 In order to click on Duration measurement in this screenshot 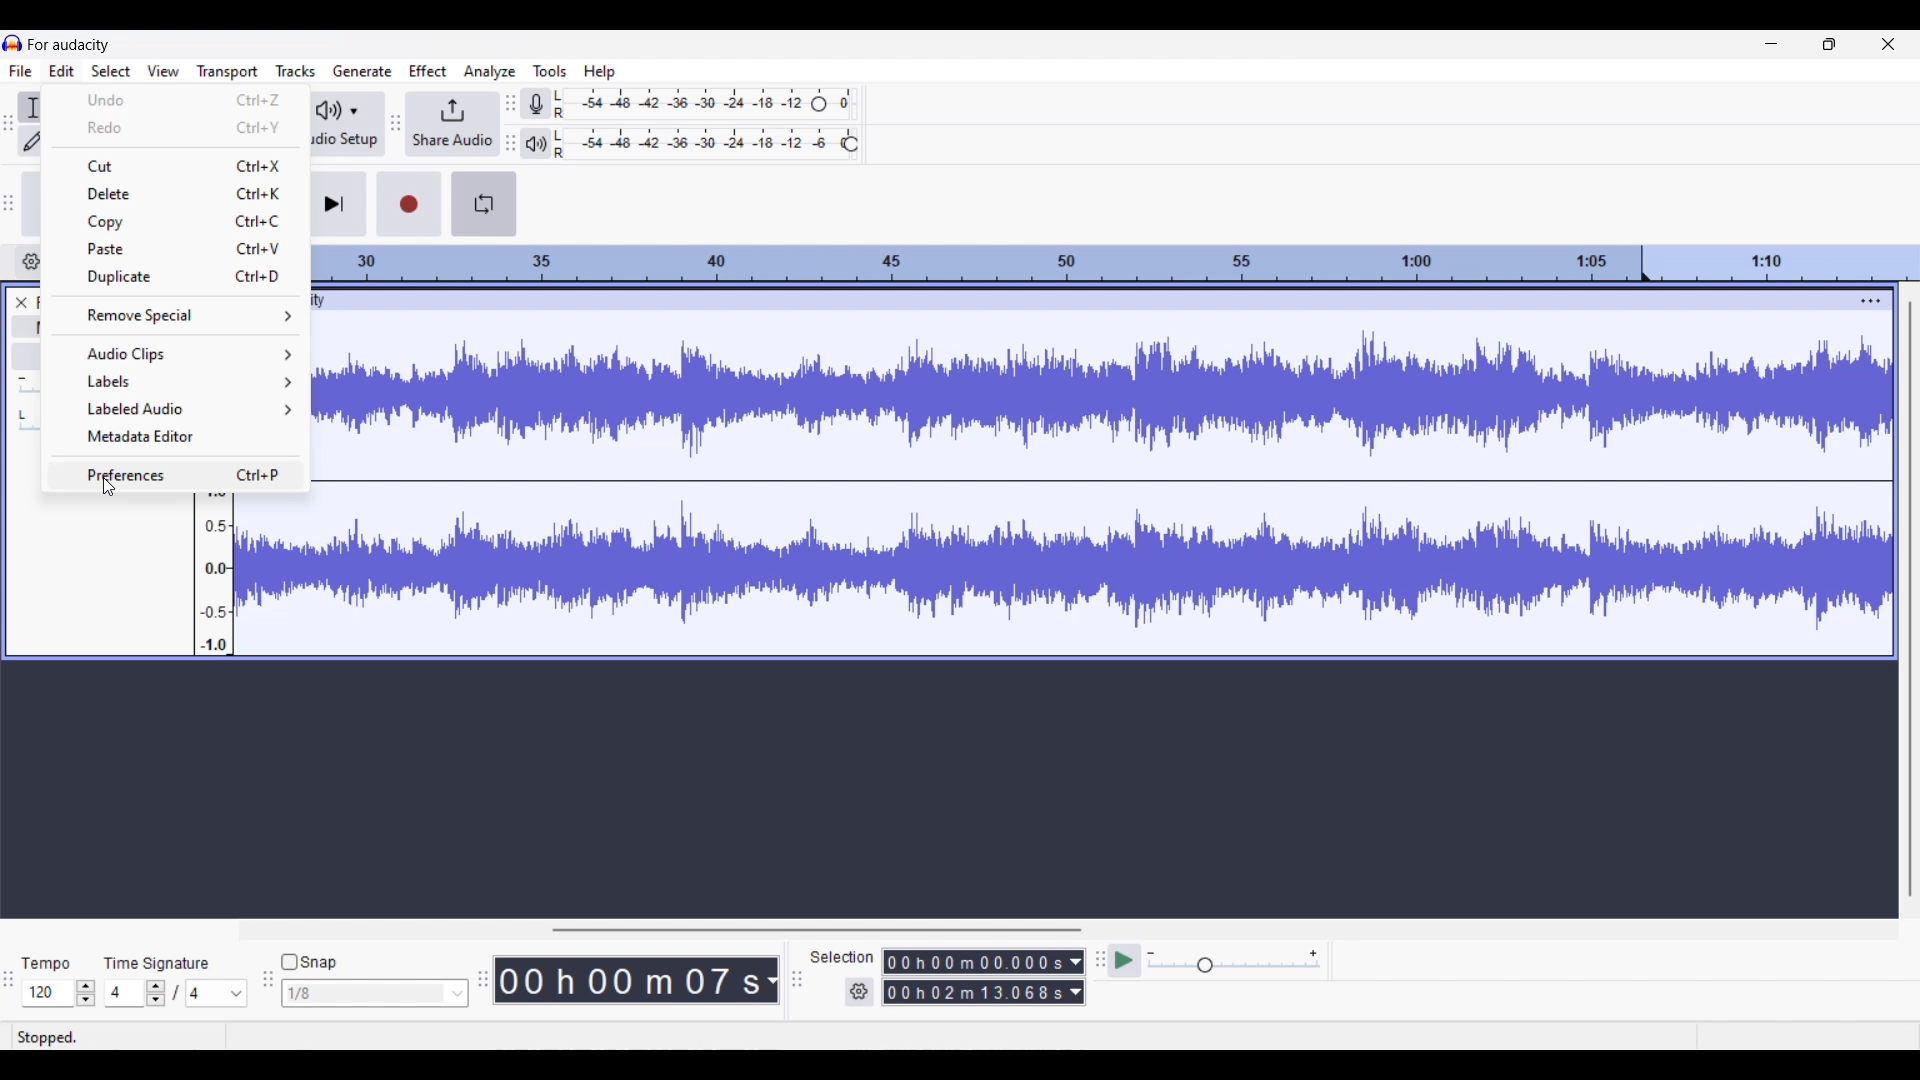, I will do `click(1077, 977)`.